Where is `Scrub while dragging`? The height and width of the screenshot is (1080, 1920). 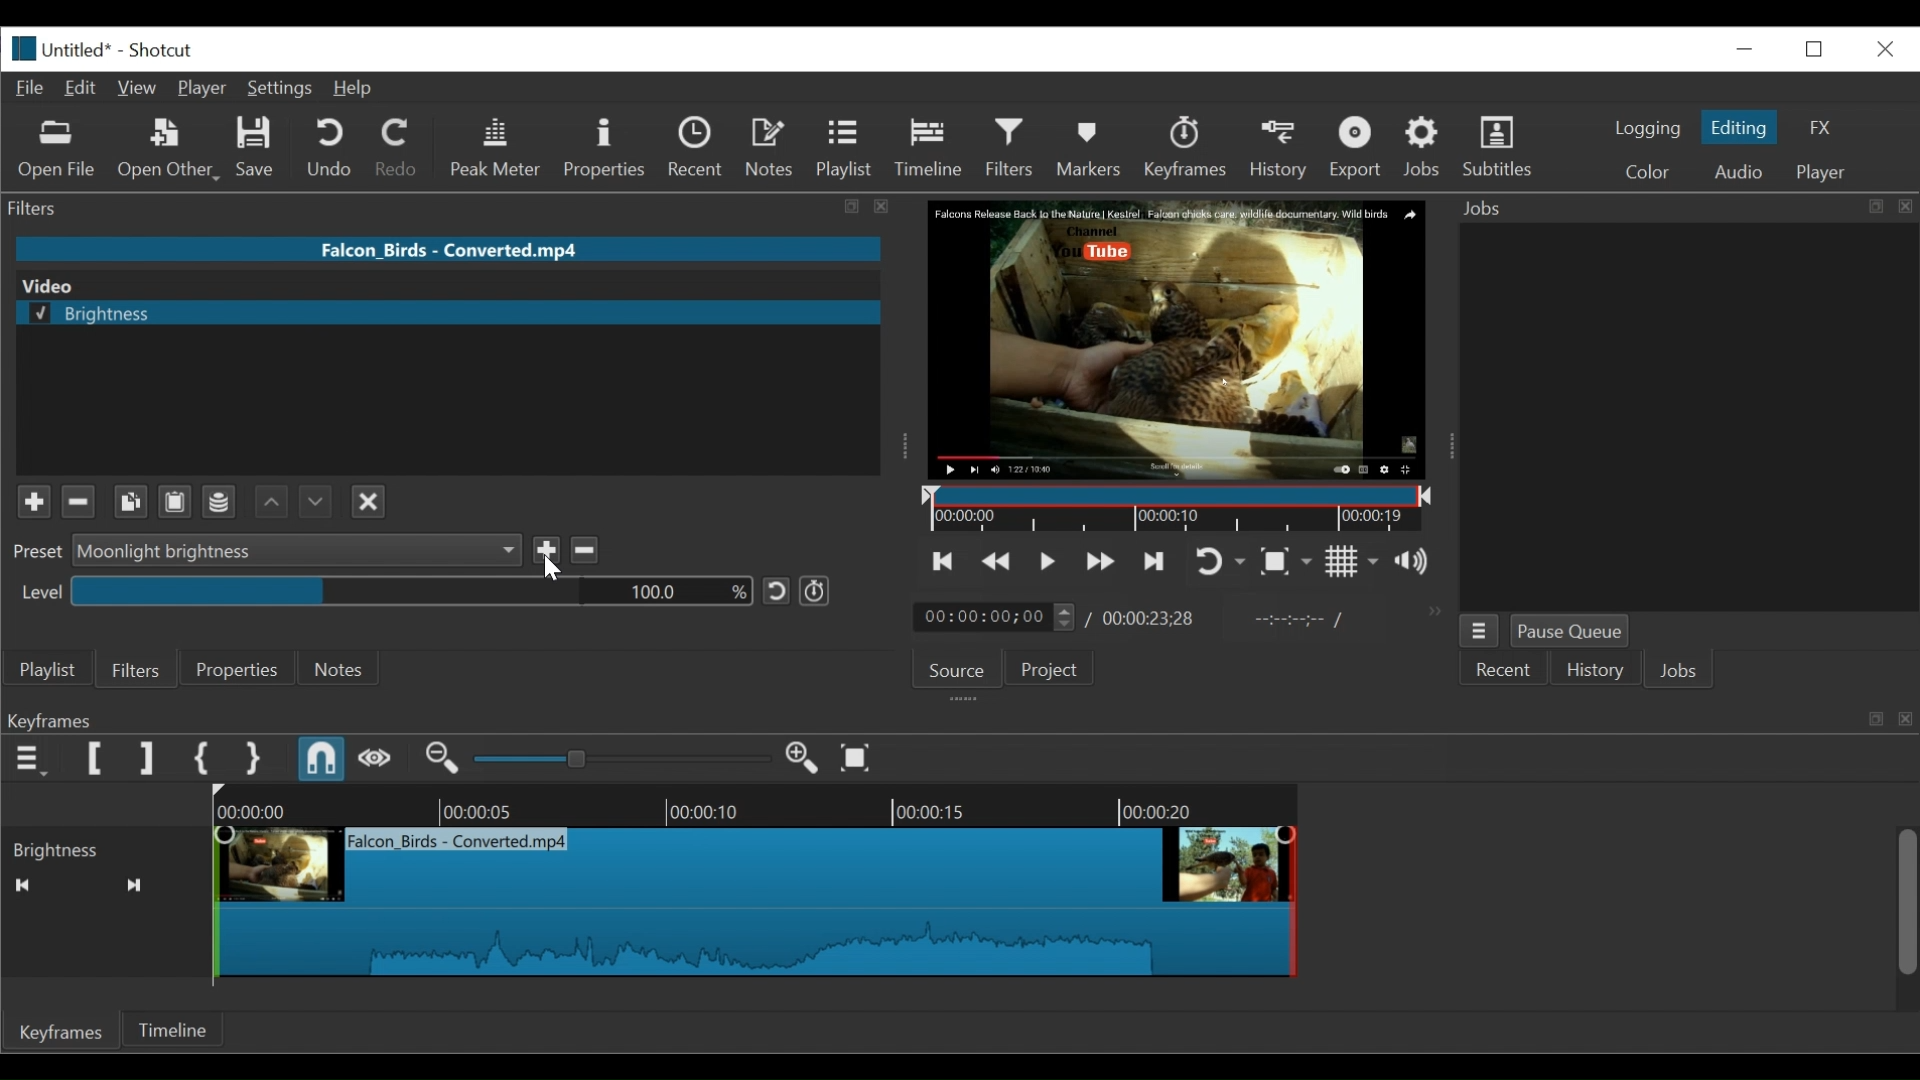 Scrub while dragging is located at coordinates (375, 759).